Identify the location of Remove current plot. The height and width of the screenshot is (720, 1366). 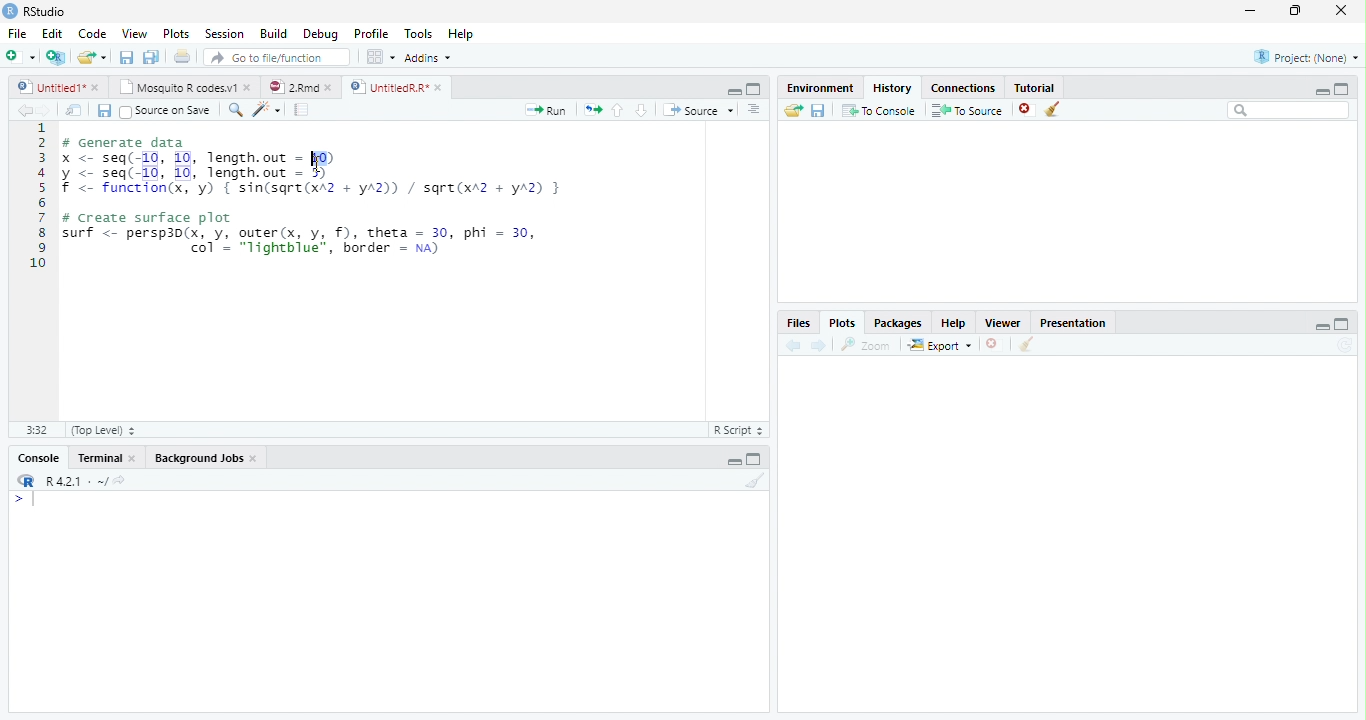
(996, 344).